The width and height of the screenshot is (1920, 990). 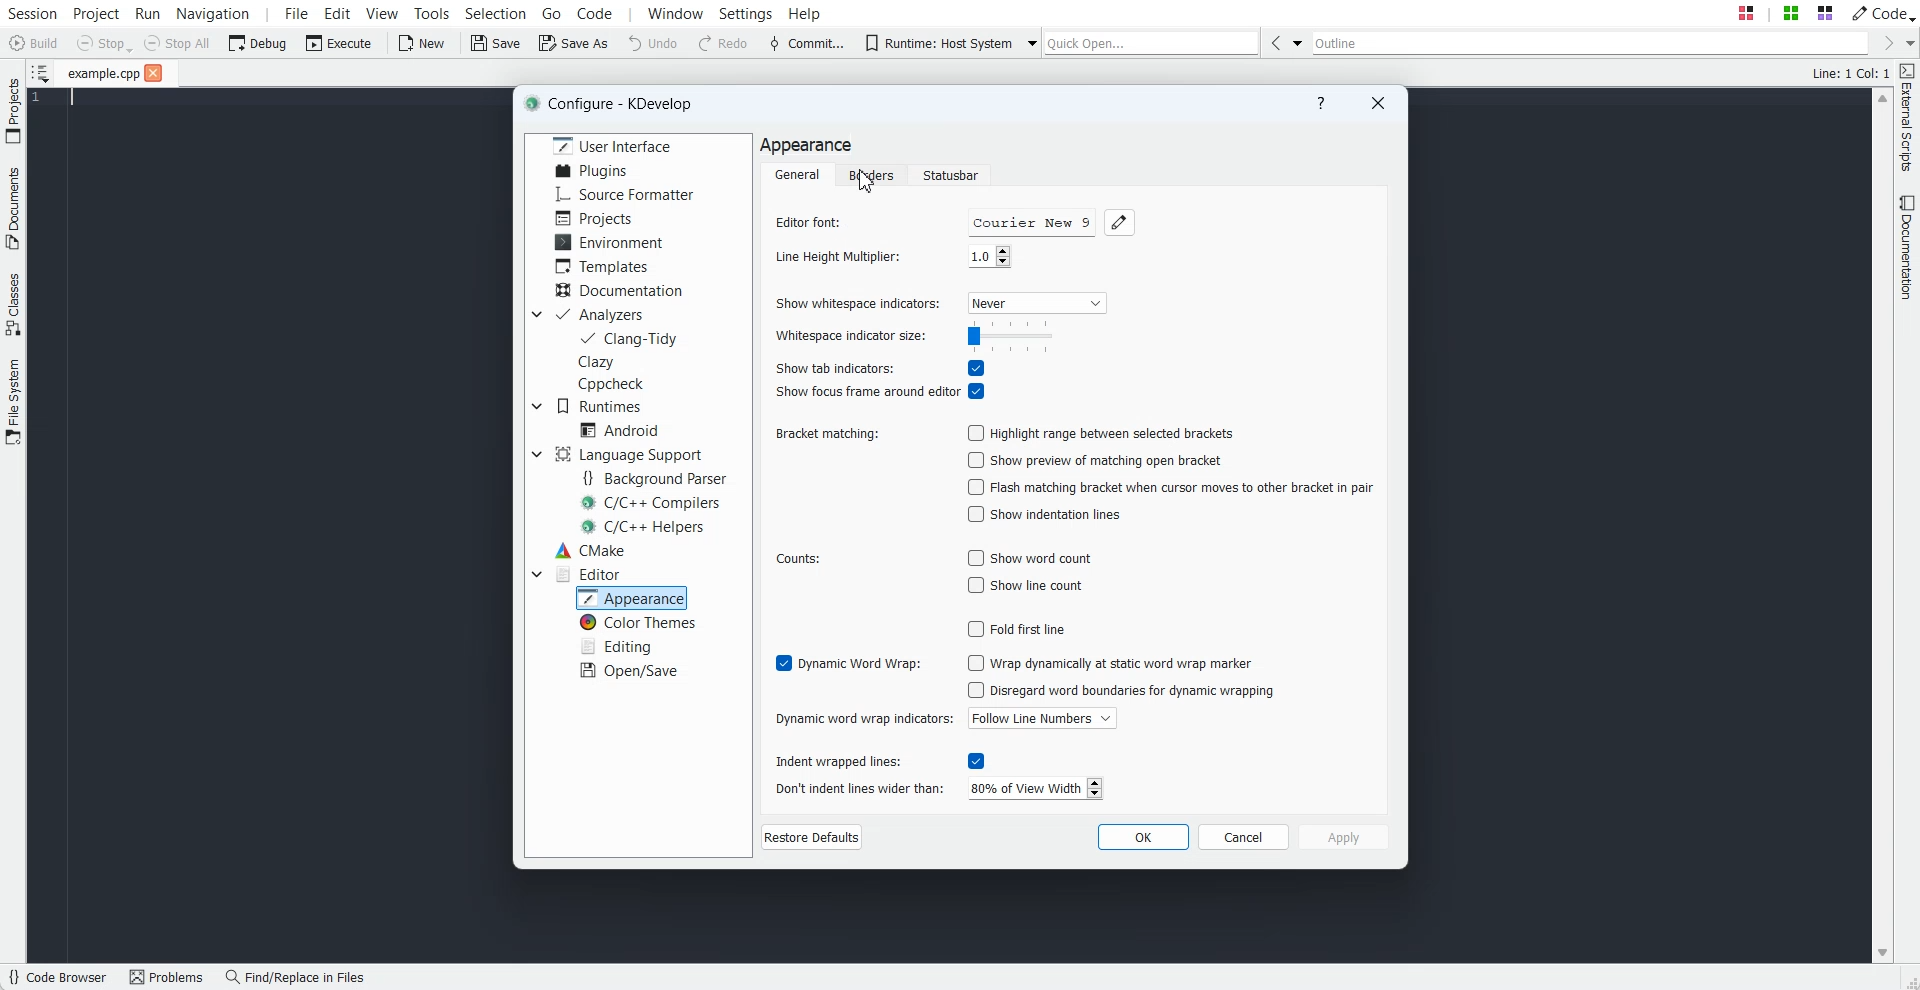 I want to click on Drop down box, so click(x=534, y=455).